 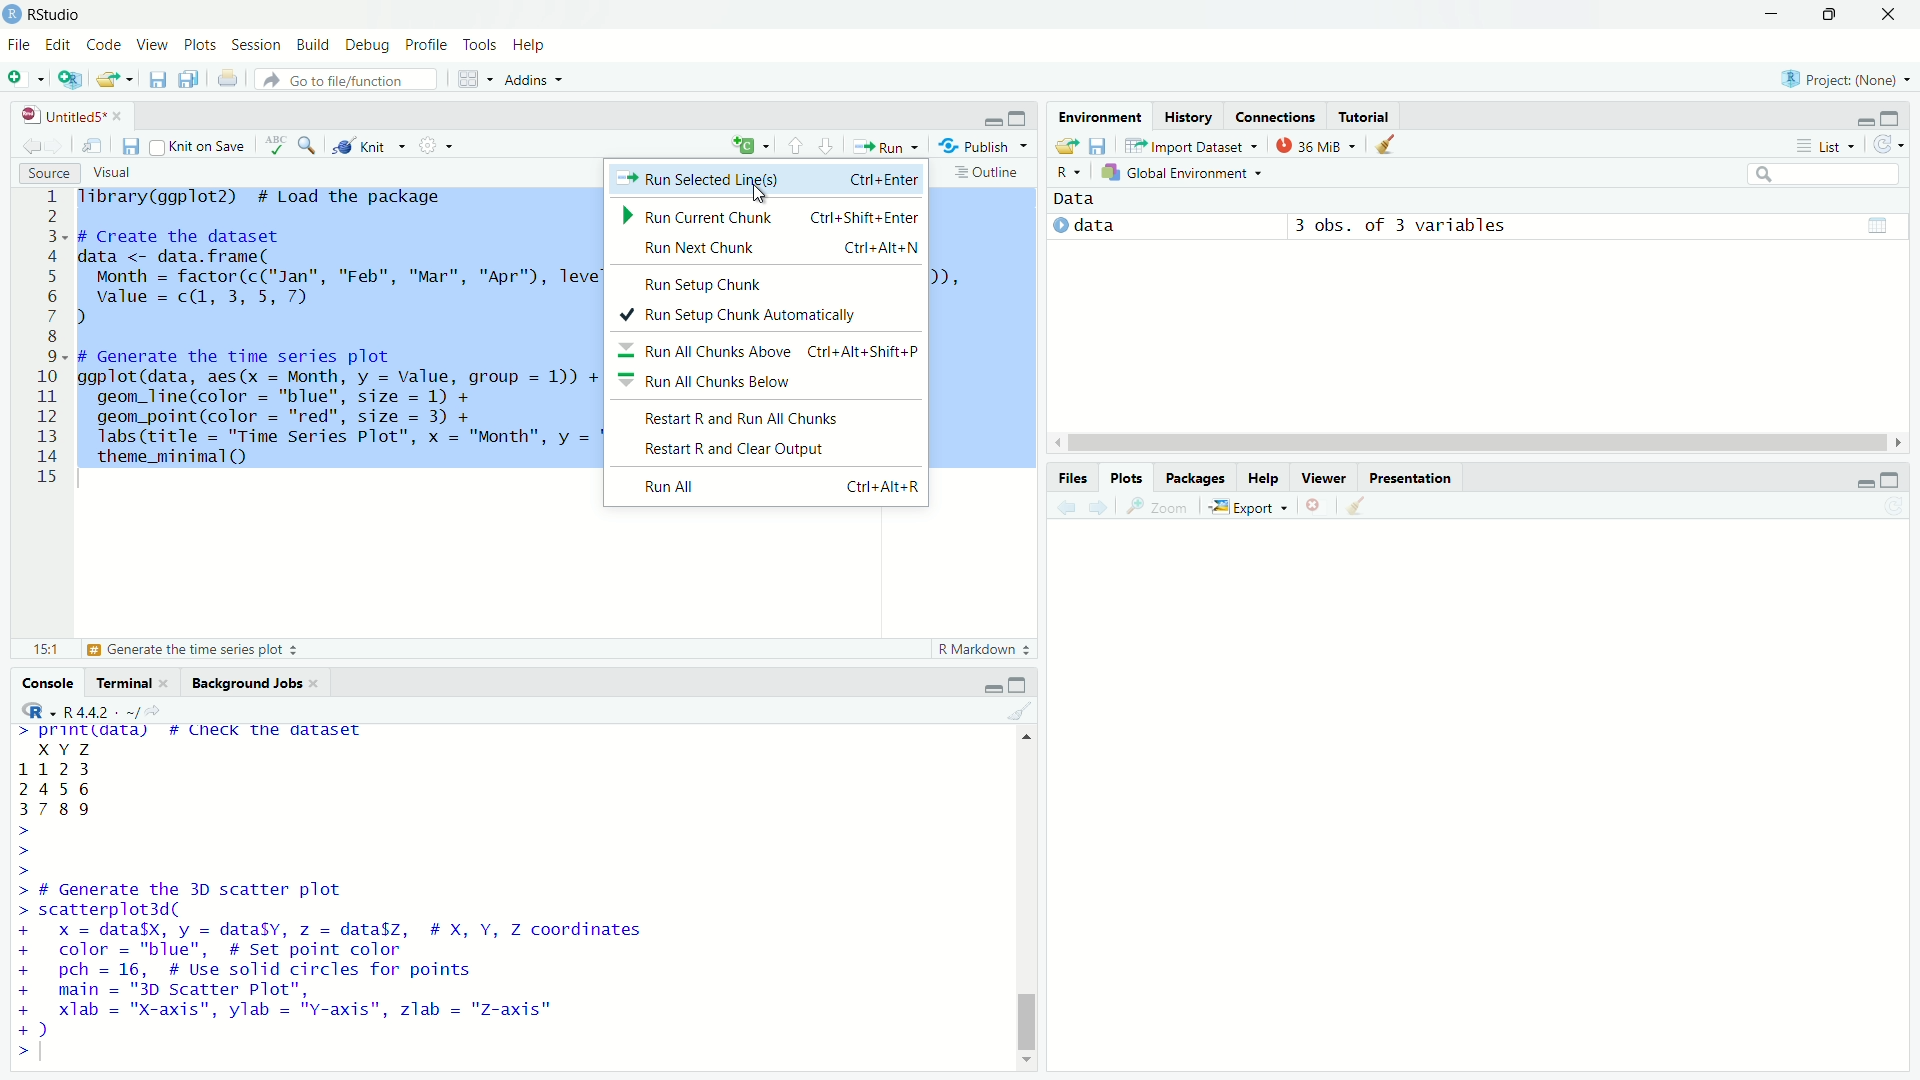 I want to click on new file, so click(x=25, y=78).